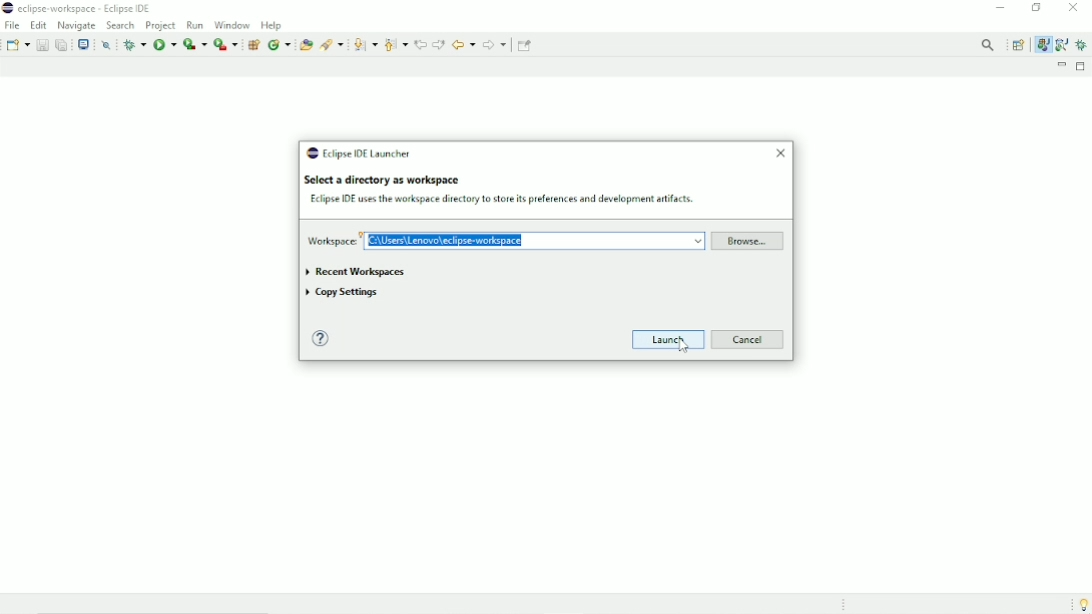 This screenshot has height=614, width=1092. What do you see at coordinates (365, 45) in the screenshot?
I see `Next annotation` at bounding box center [365, 45].